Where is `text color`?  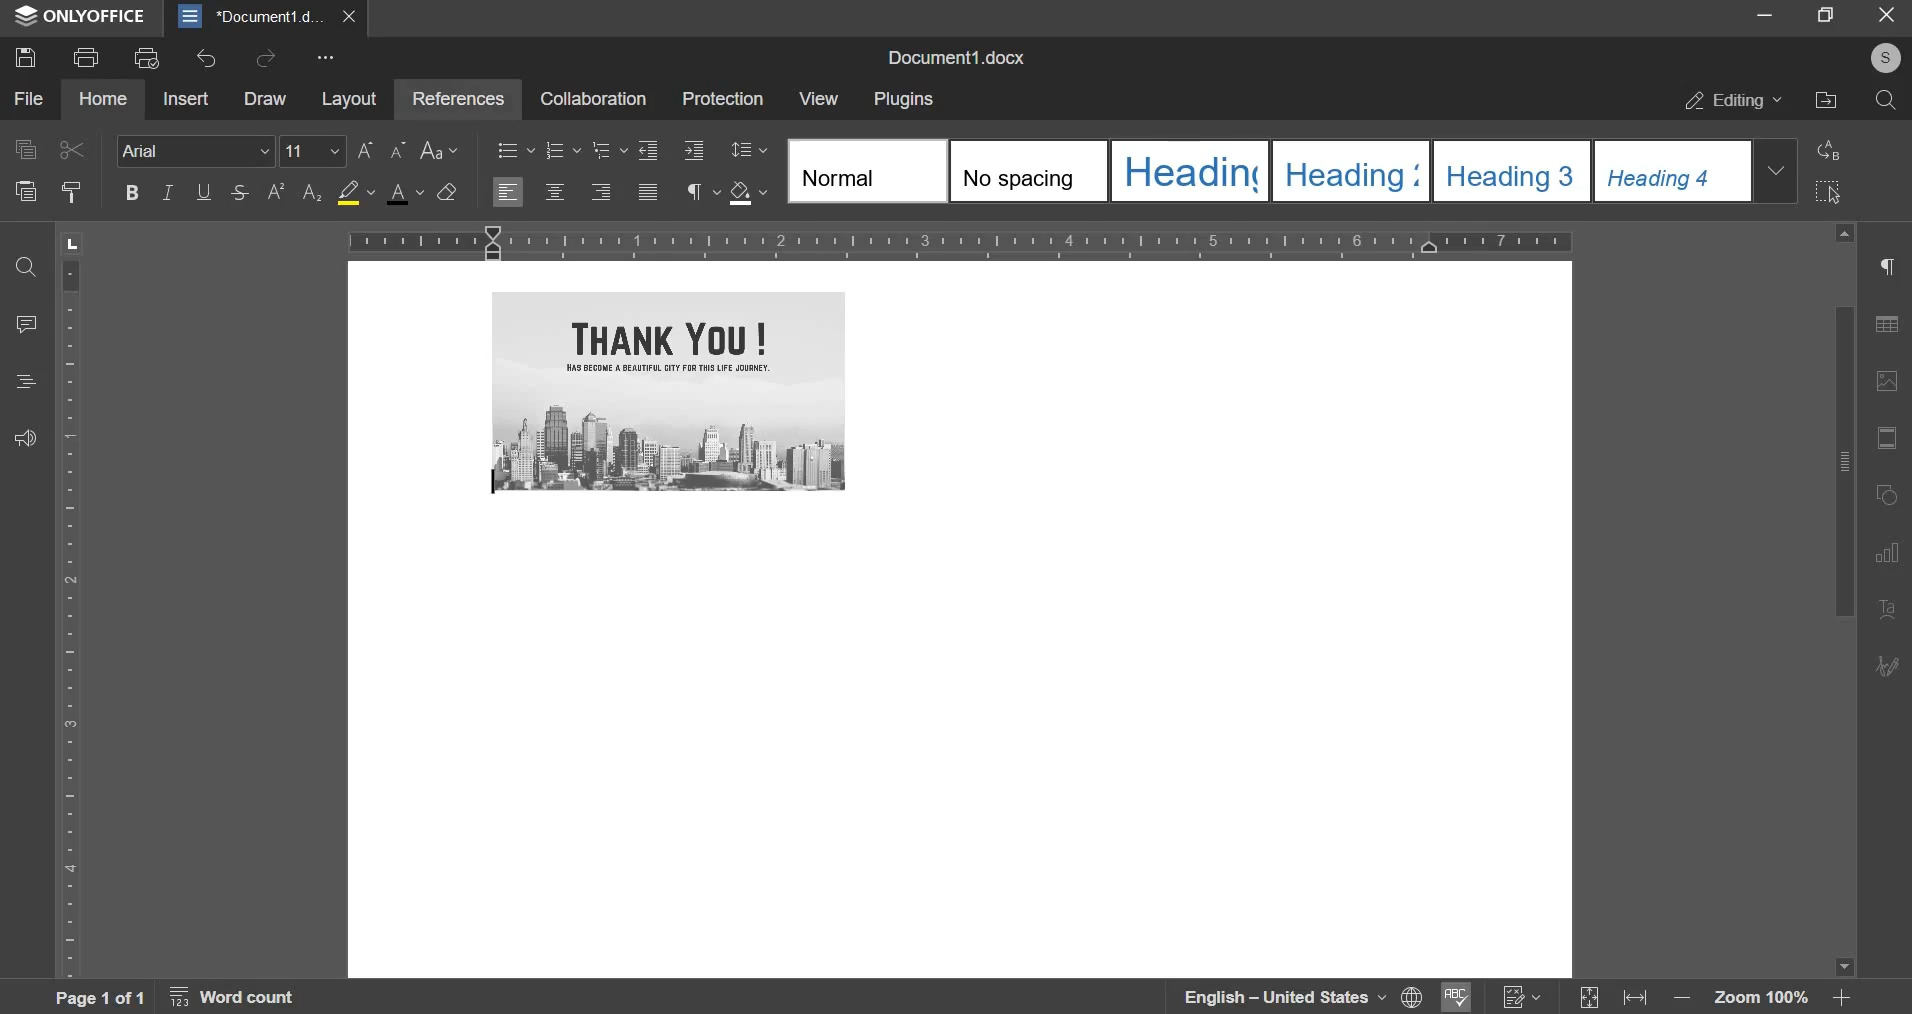 text color is located at coordinates (409, 193).